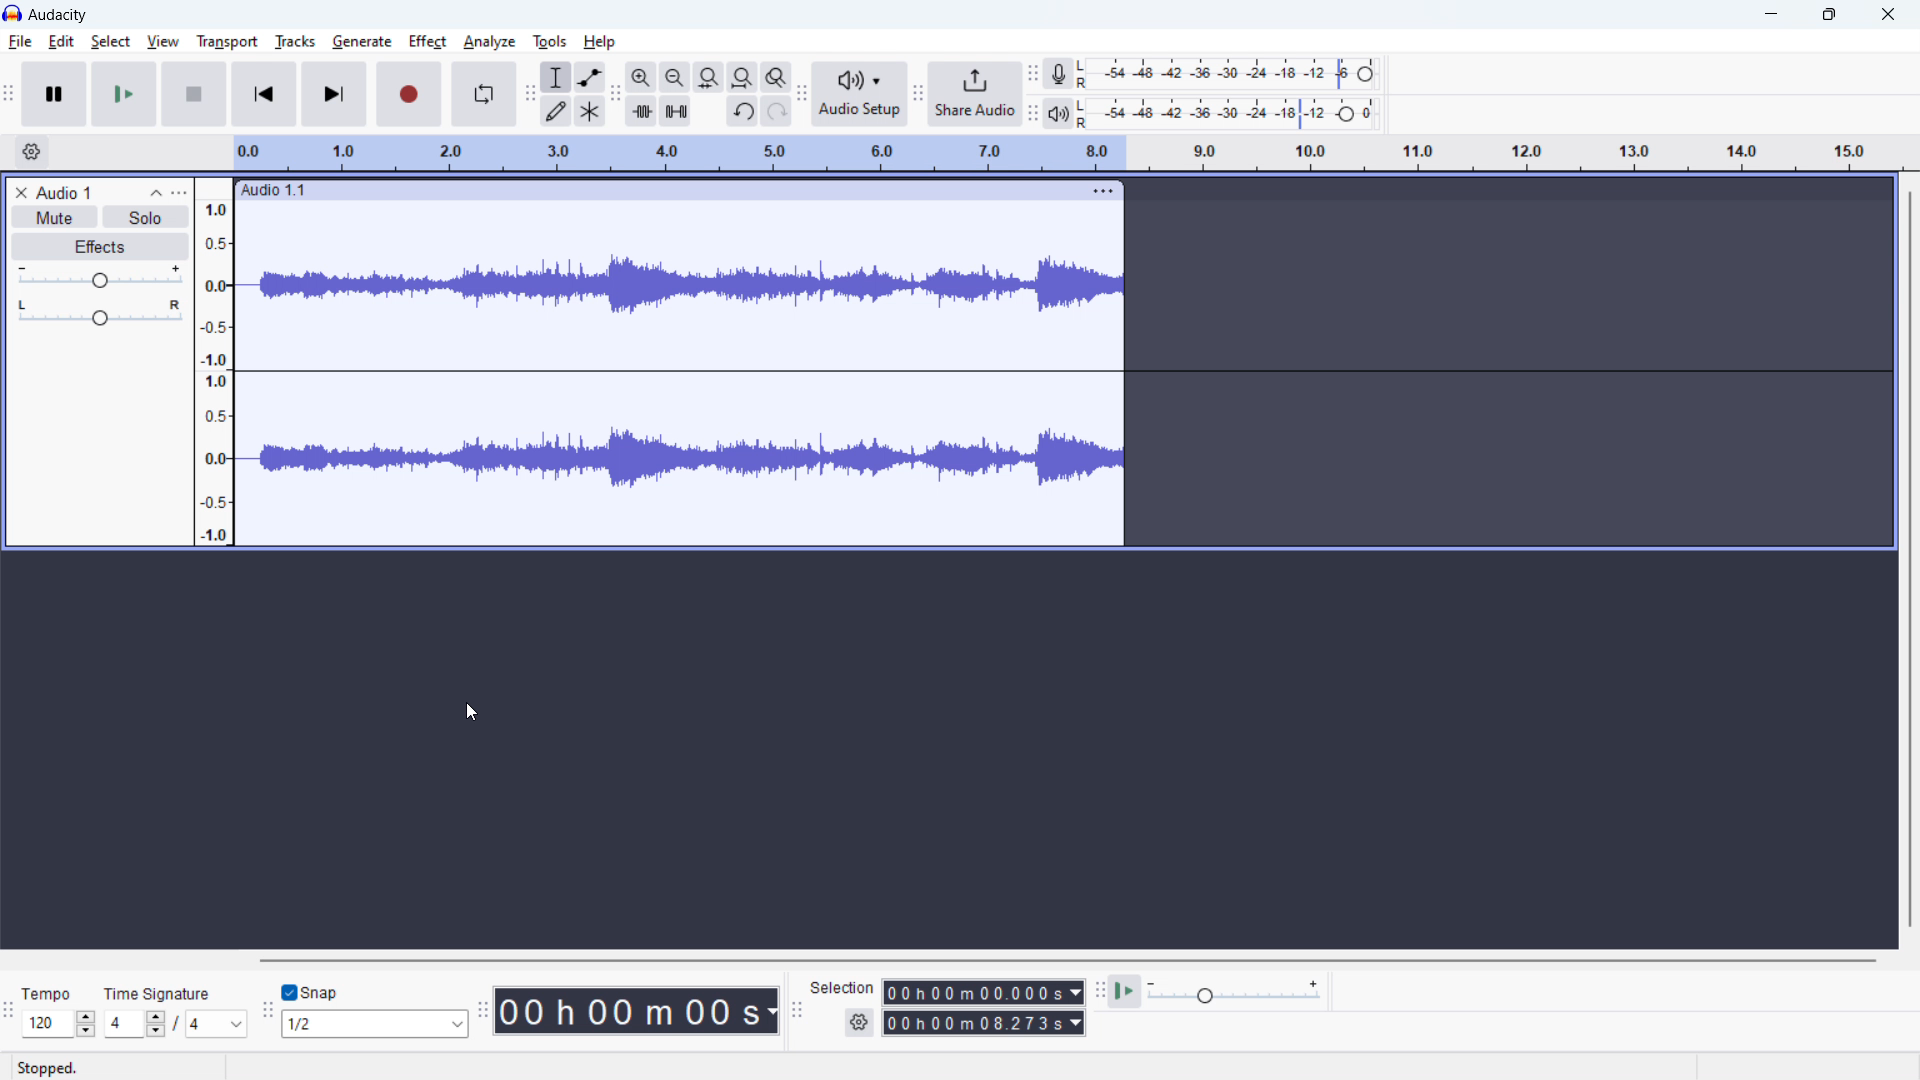 This screenshot has width=1920, height=1080. Describe the element at coordinates (859, 1023) in the screenshot. I see `selection settings` at that location.